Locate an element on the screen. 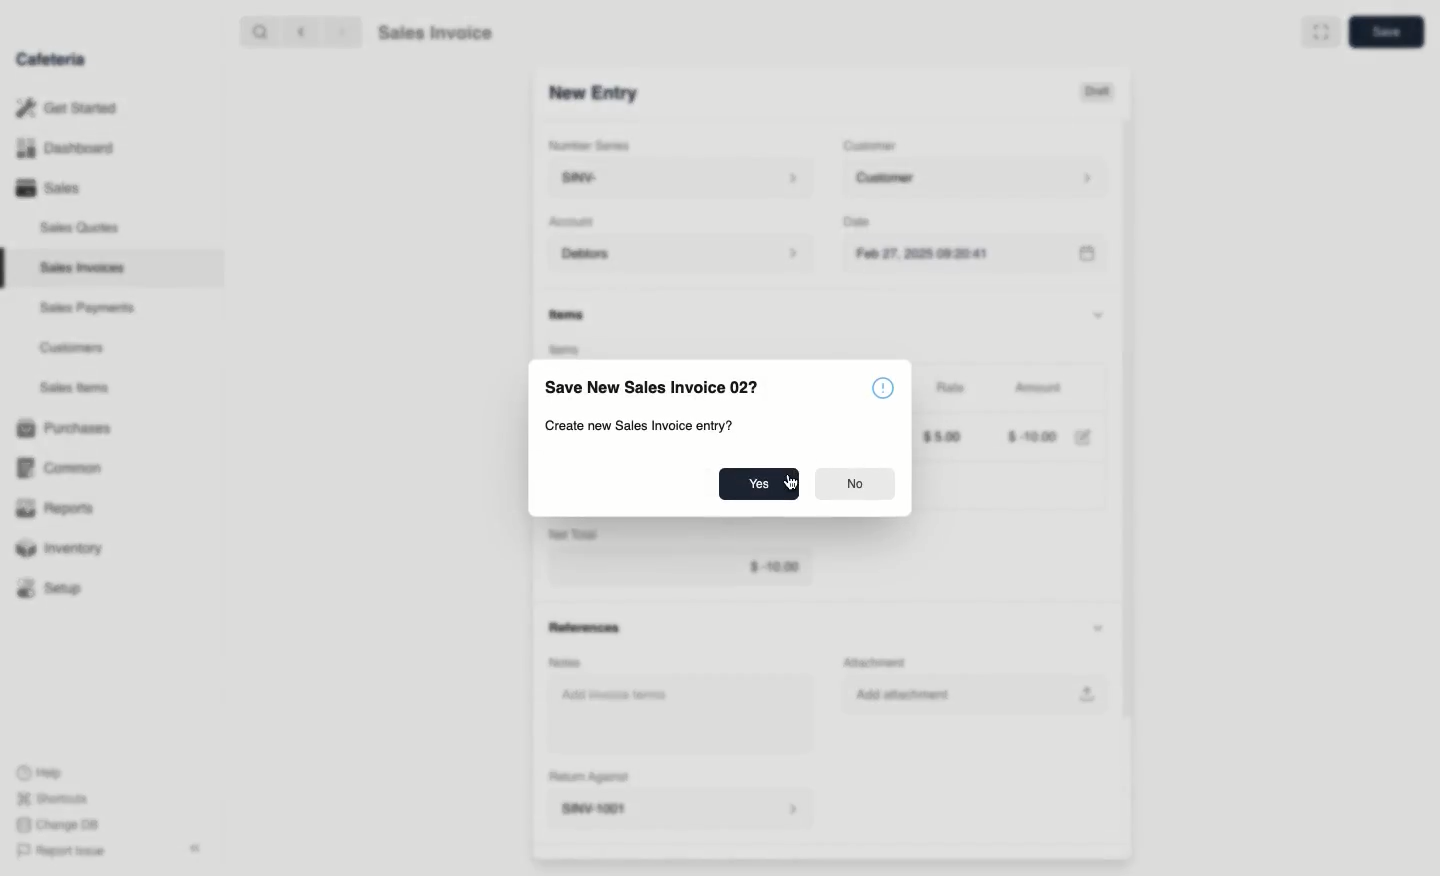  Help is located at coordinates (41, 770).